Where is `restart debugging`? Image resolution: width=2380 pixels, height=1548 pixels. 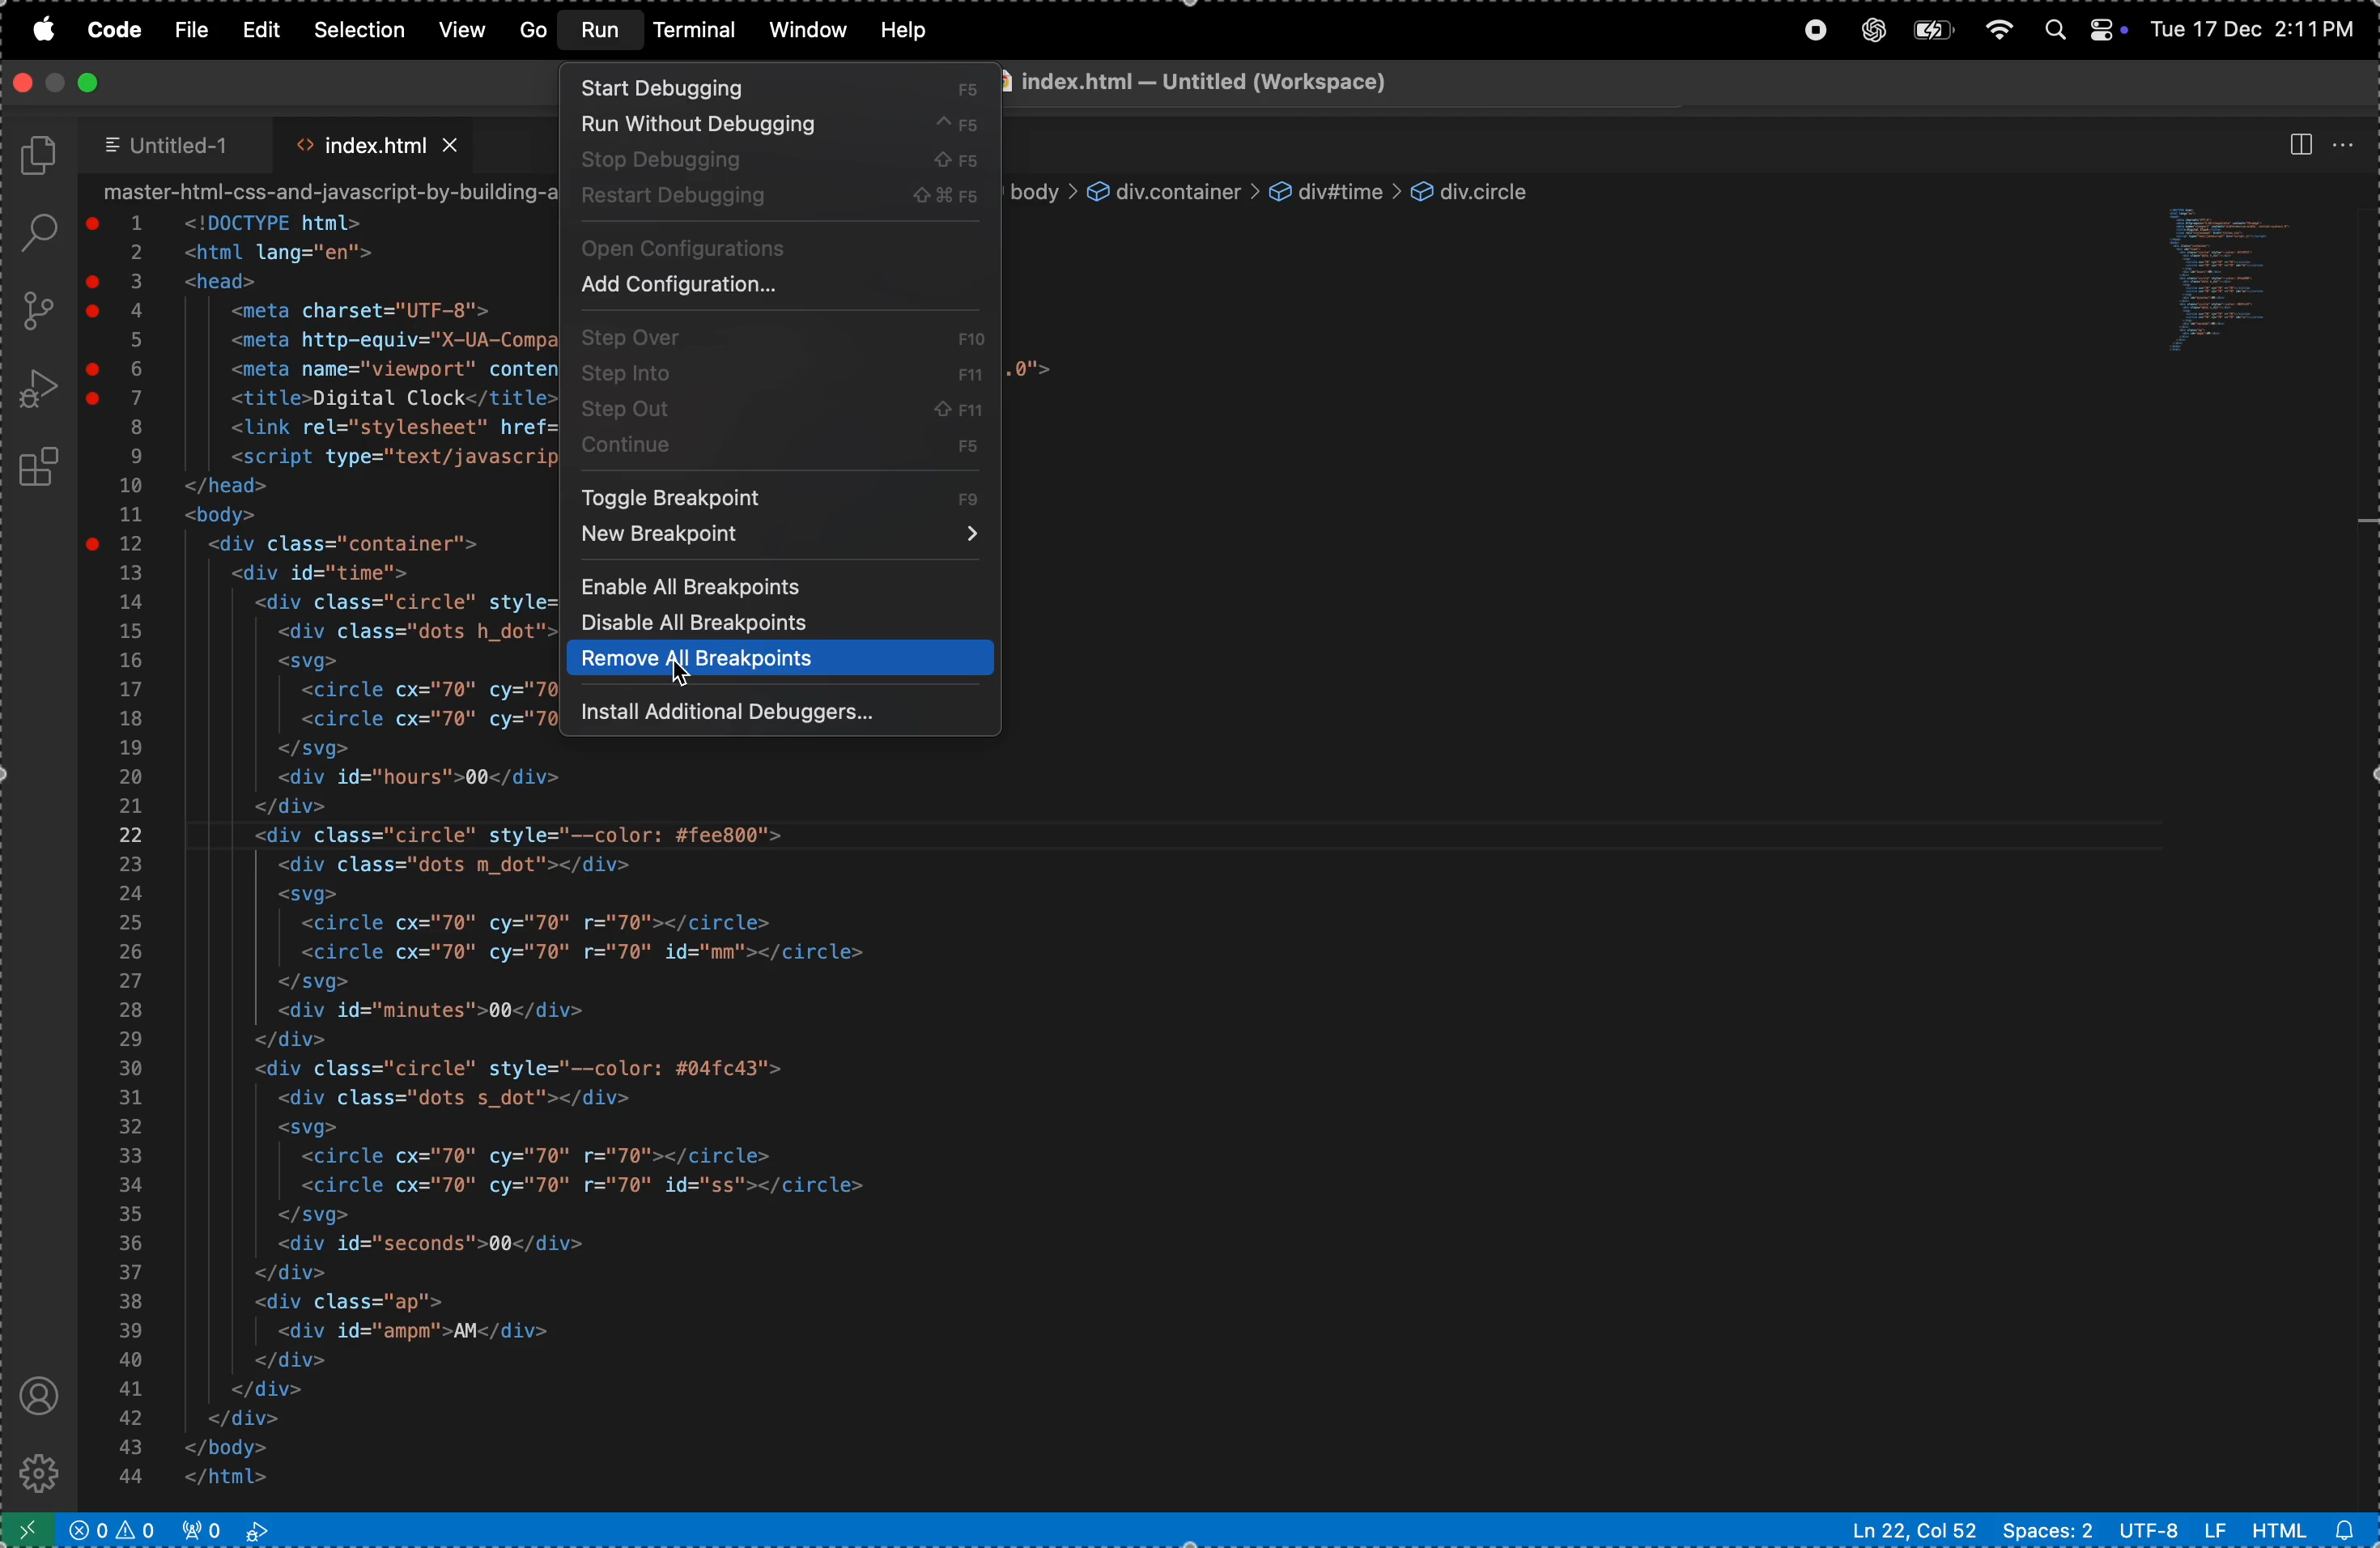
restart debugging is located at coordinates (778, 199).